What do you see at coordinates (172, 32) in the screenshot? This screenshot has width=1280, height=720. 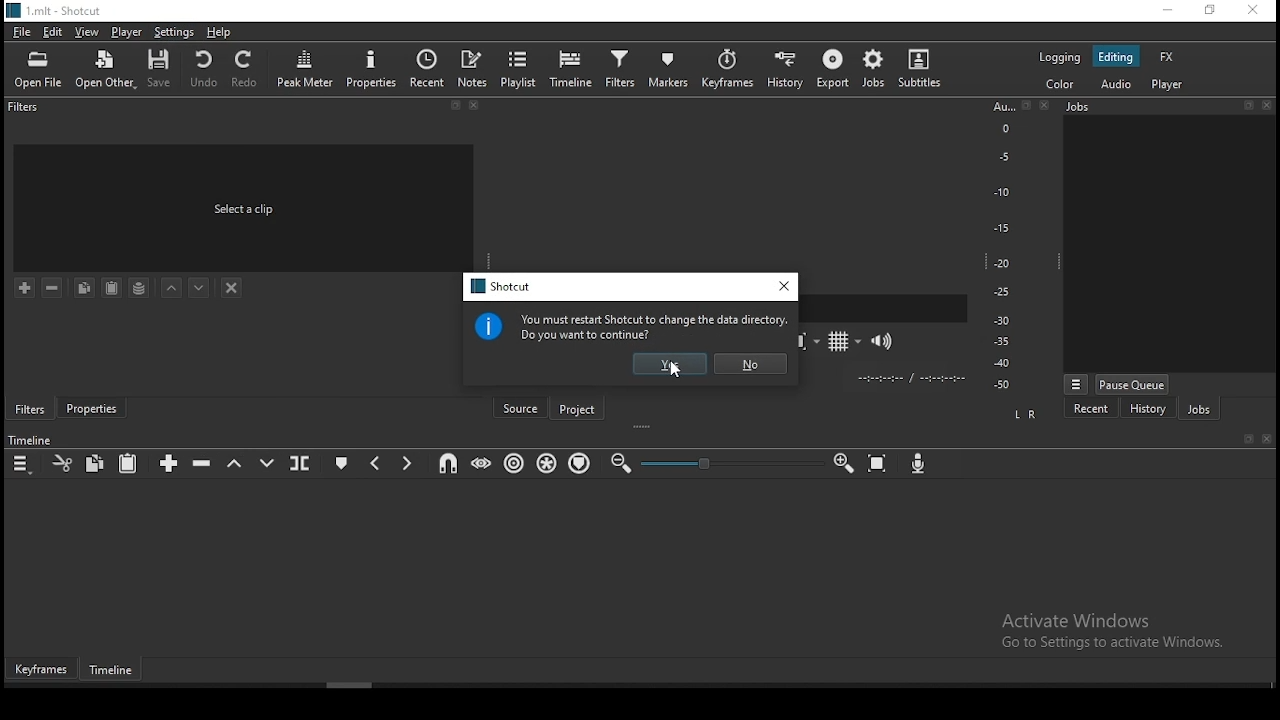 I see `settings` at bounding box center [172, 32].